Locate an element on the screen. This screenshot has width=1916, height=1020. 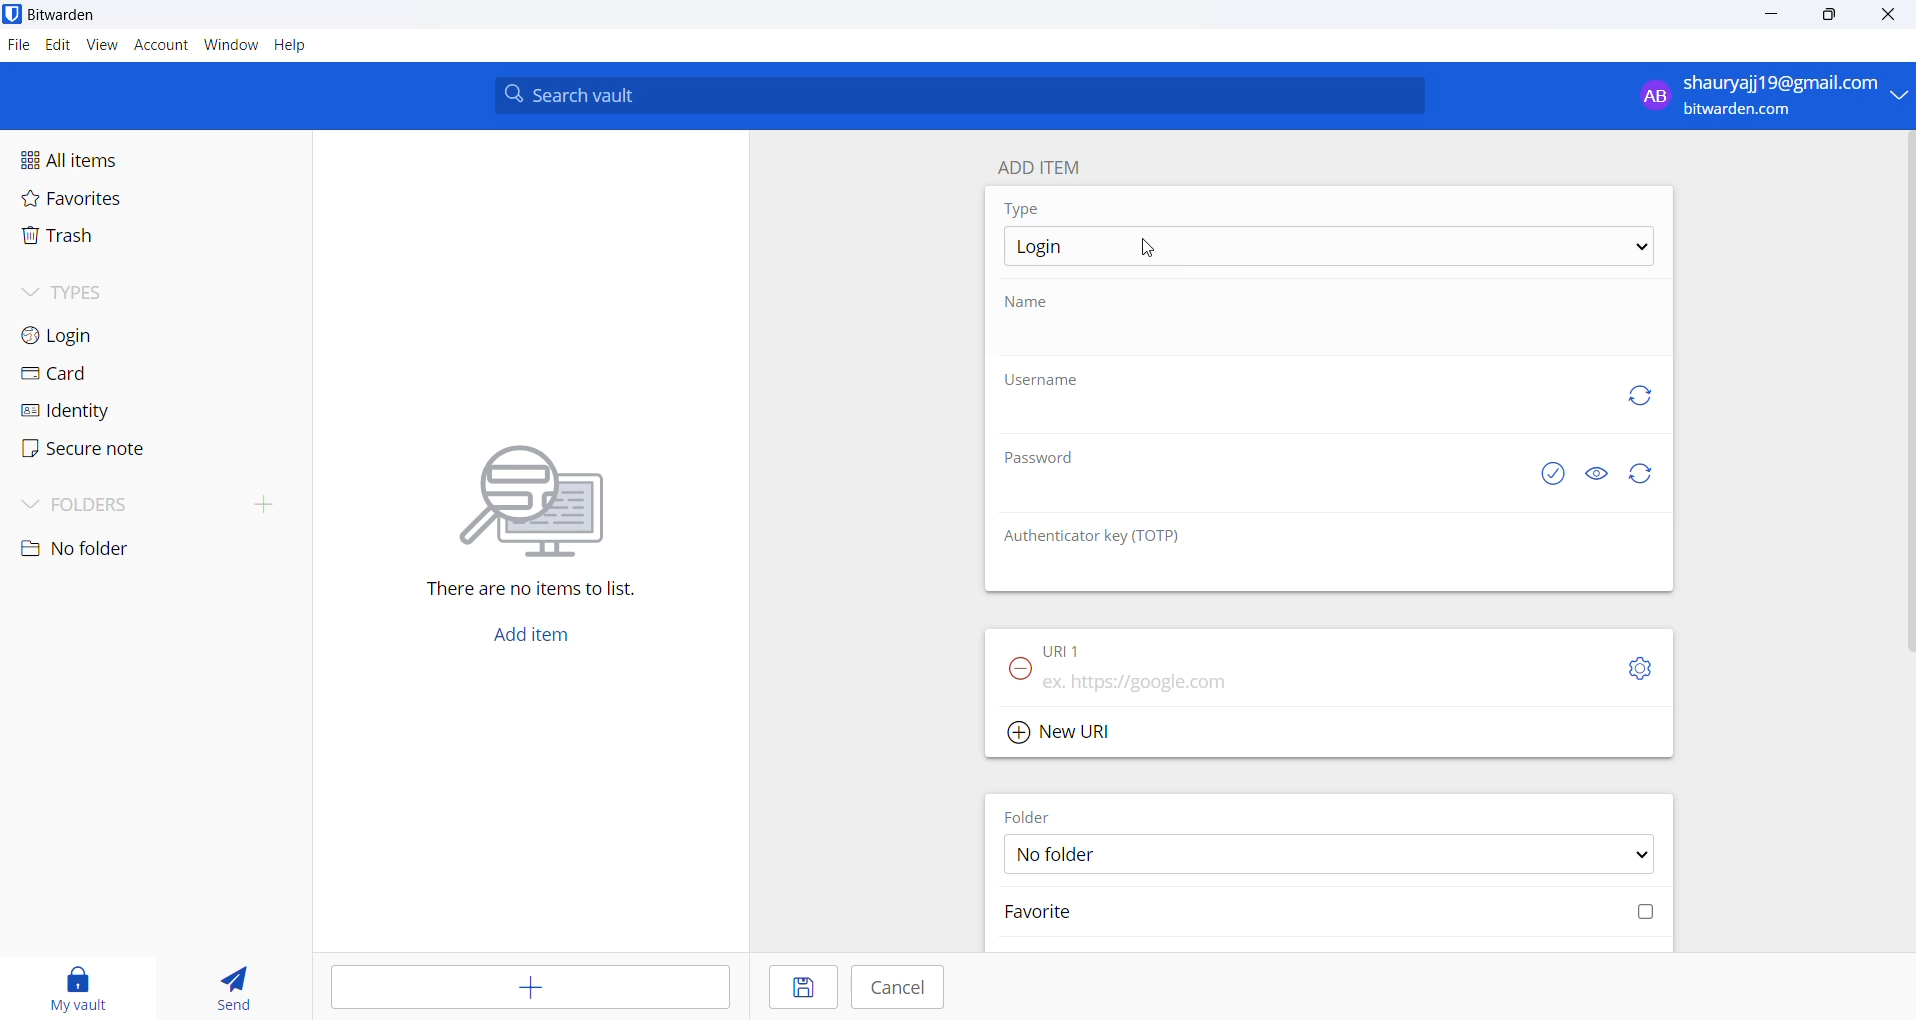
cancel is located at coordinates (904, 989).